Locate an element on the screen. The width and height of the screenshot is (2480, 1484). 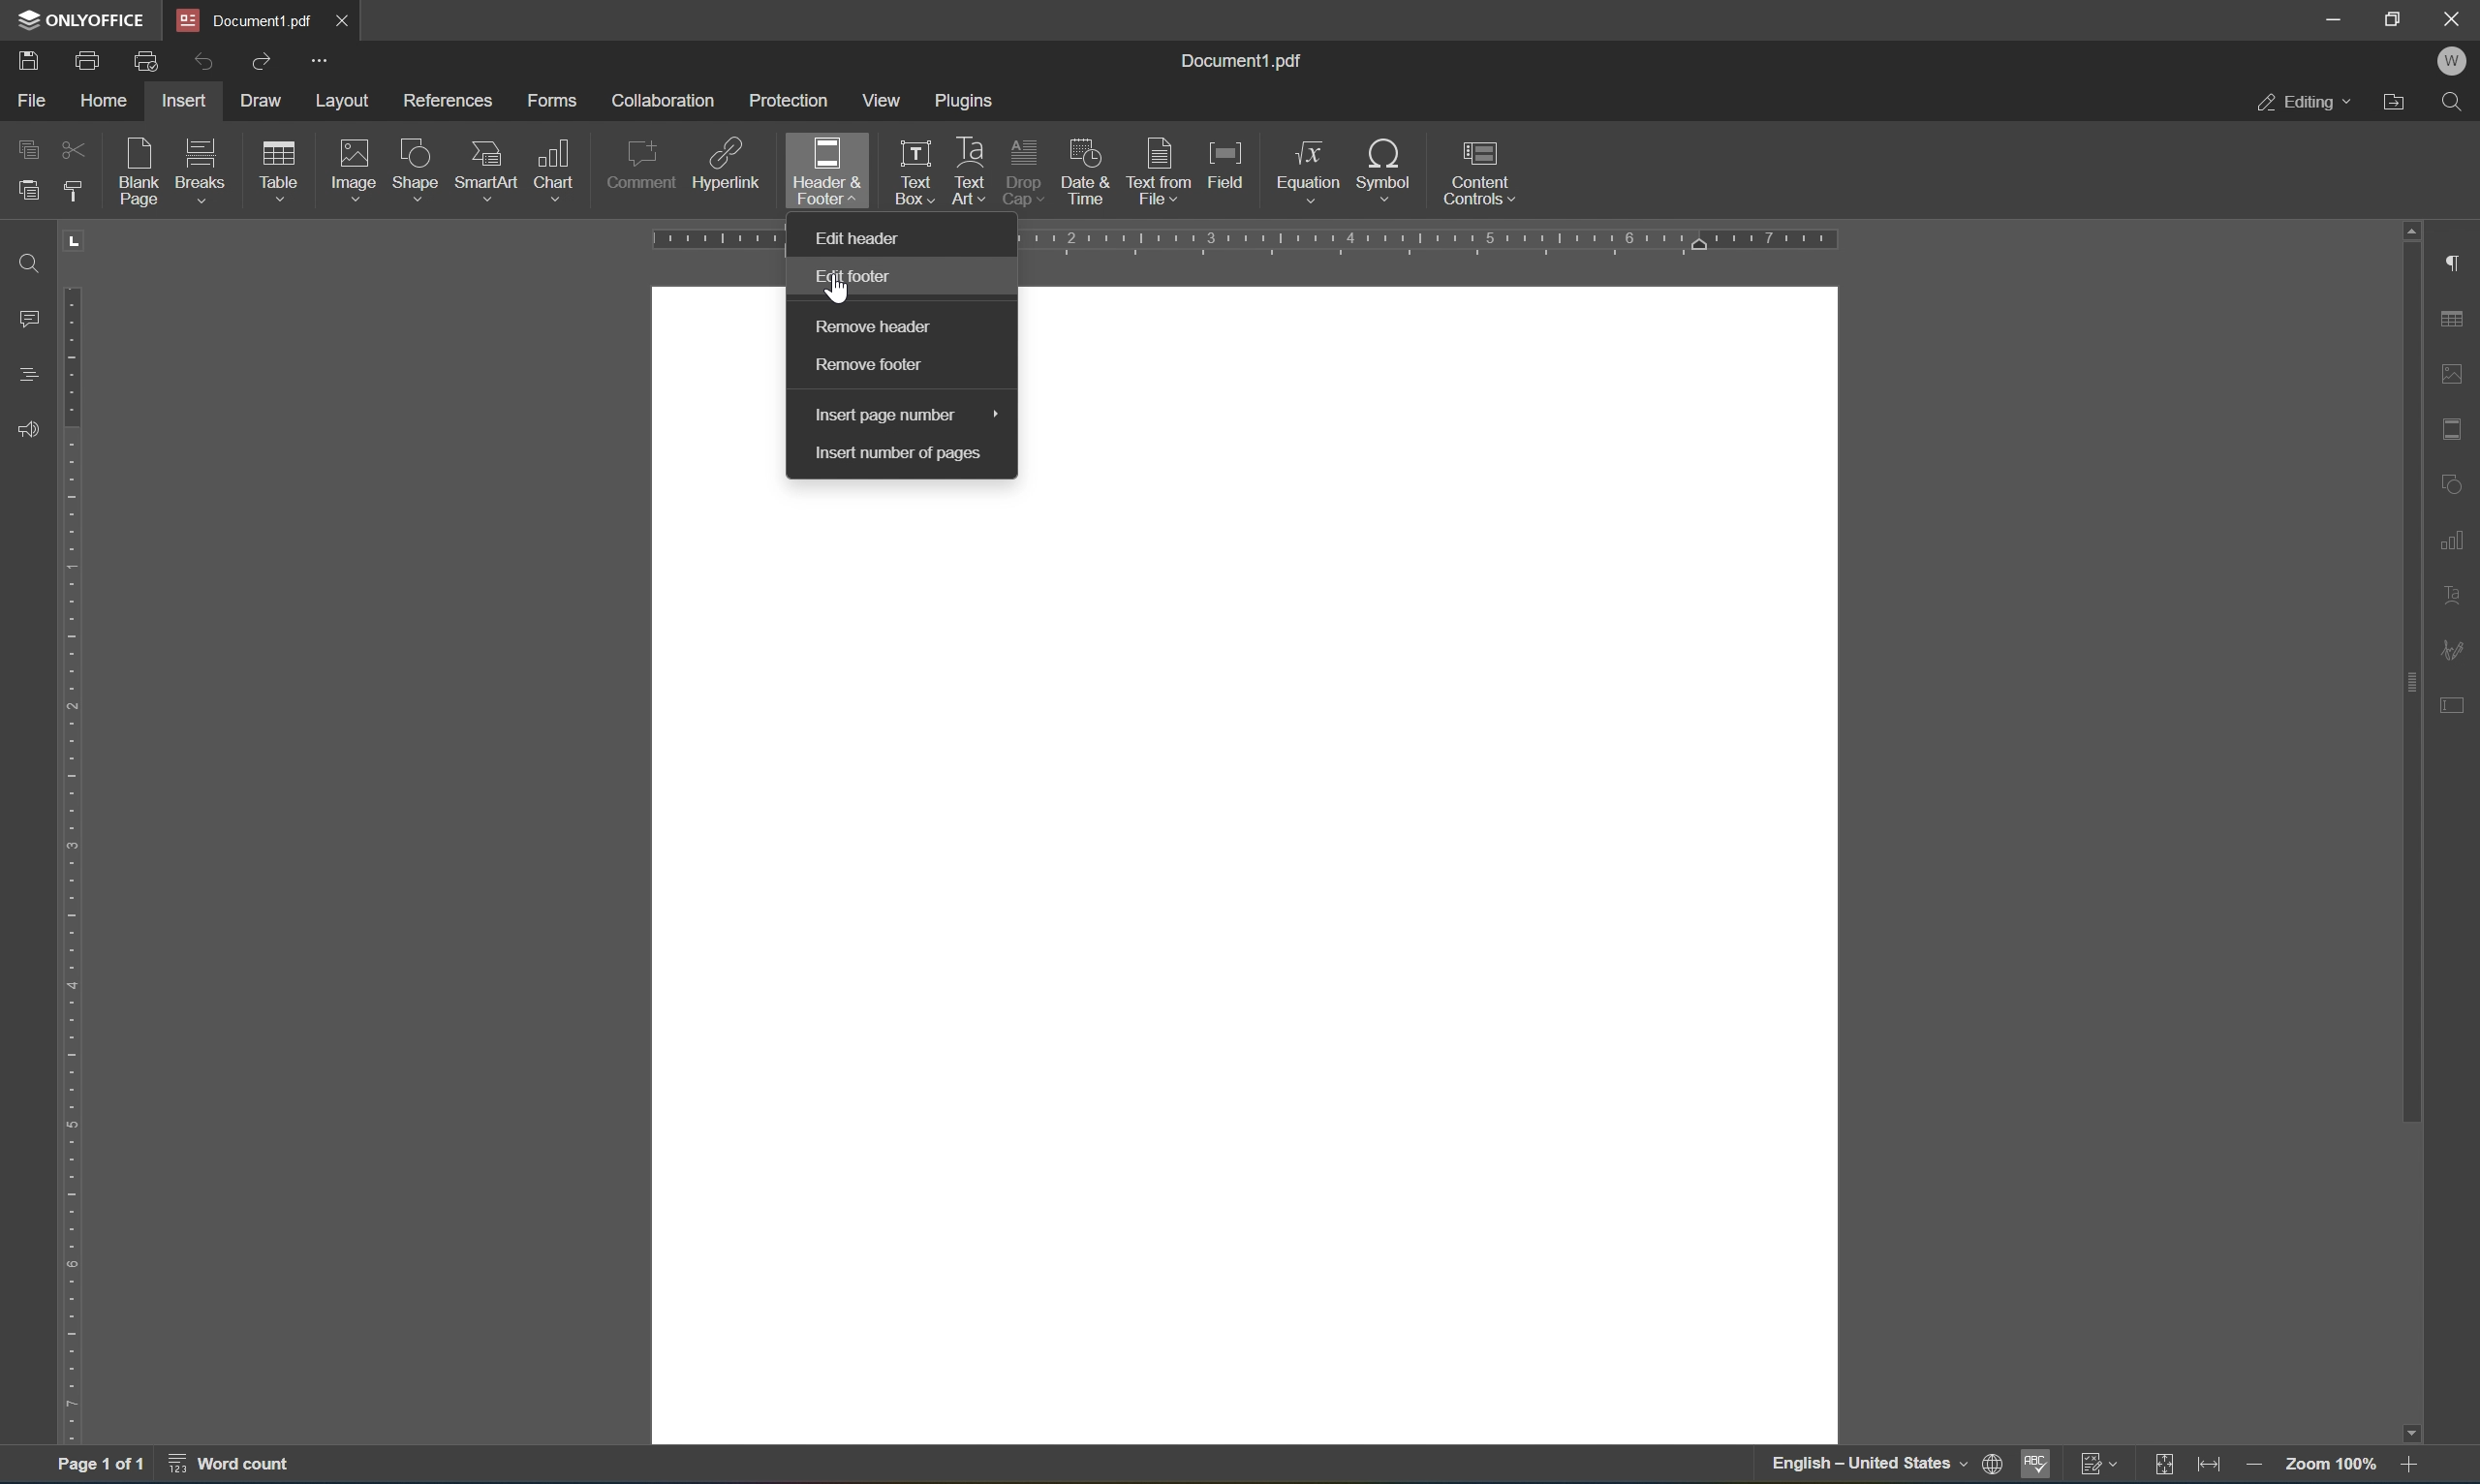
collaboration is located at coordinates (664, 101).